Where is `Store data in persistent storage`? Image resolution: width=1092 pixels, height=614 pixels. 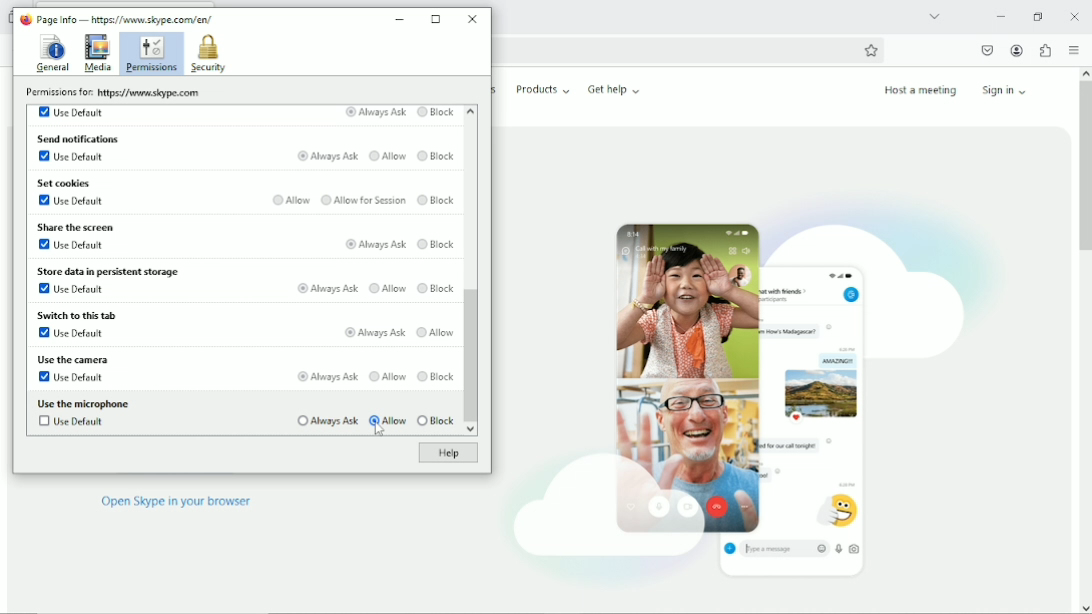 Store data in persistent storage is located at coordinates (112, 270).